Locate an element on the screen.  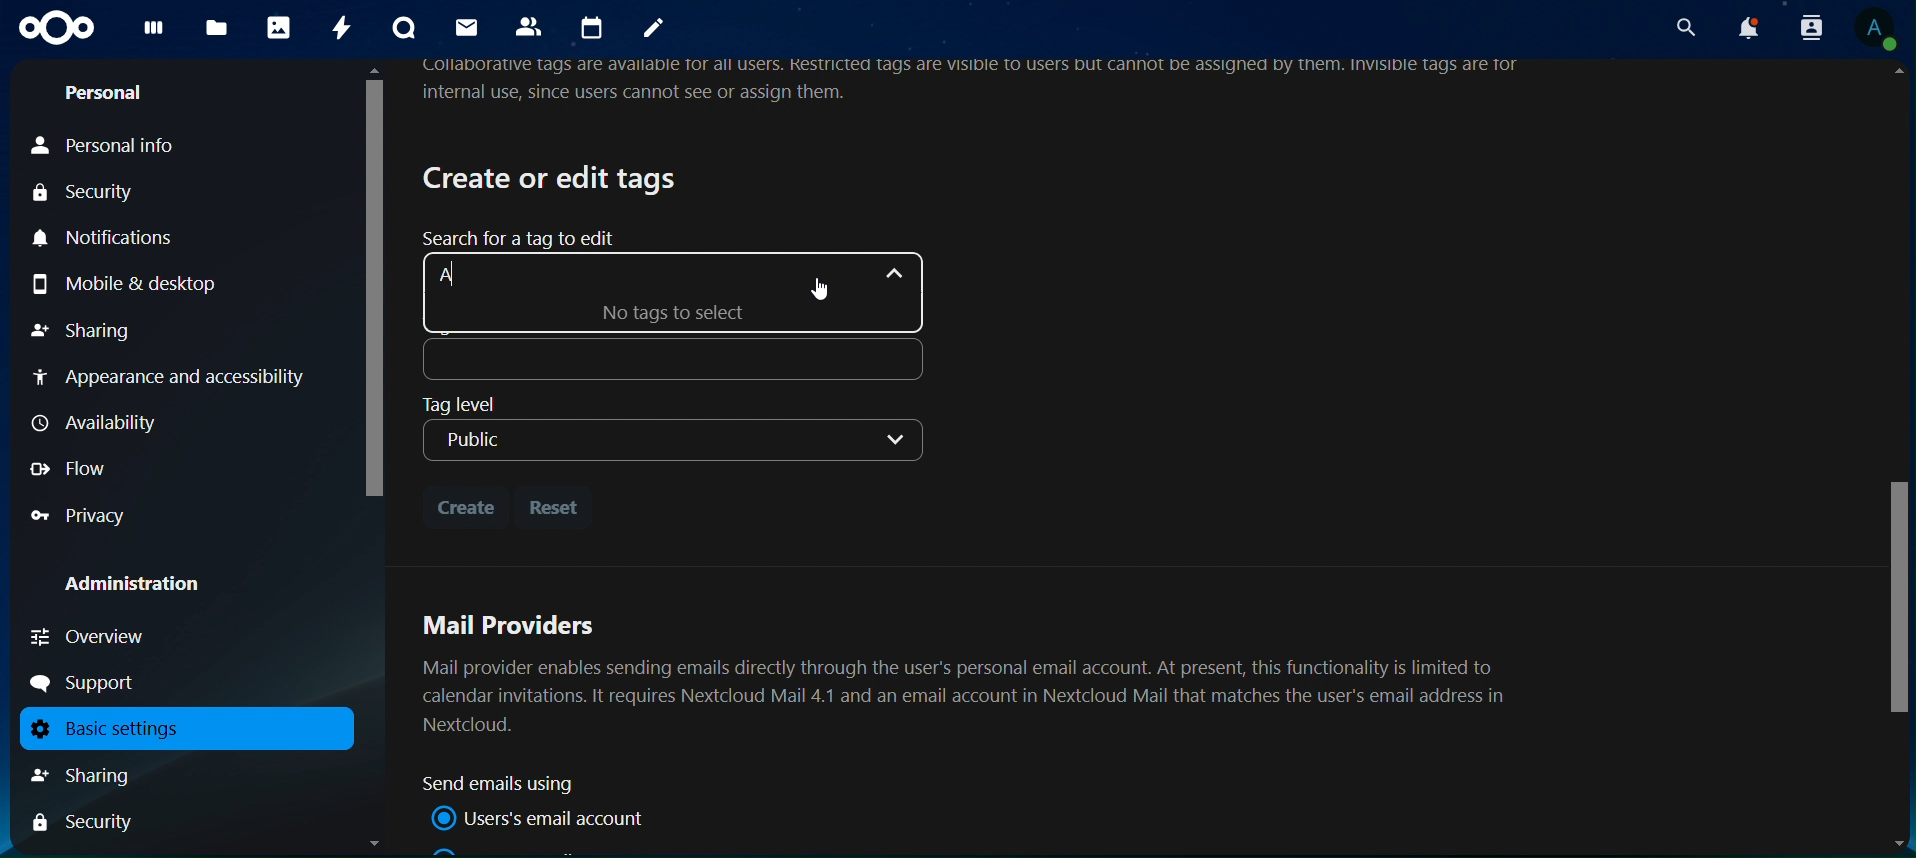
icon is located at coordinates (57, 28).